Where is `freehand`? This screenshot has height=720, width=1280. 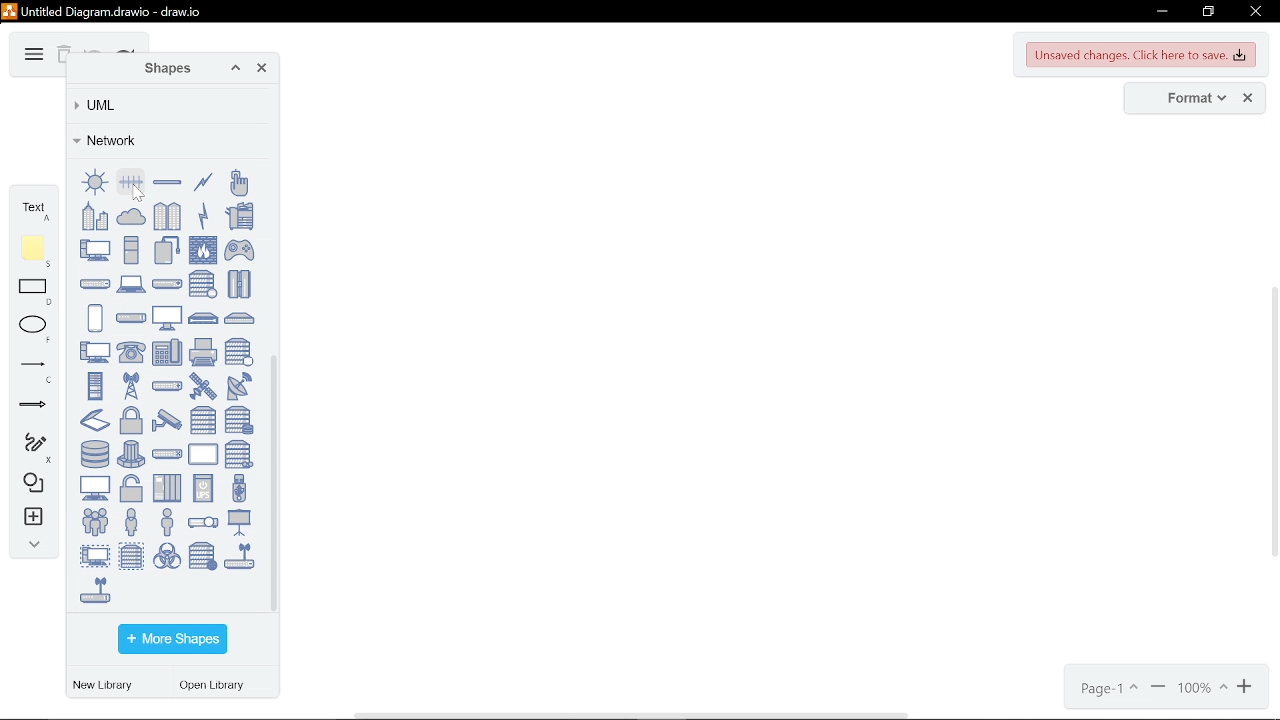
freehand is located at coordinates (30, 448).